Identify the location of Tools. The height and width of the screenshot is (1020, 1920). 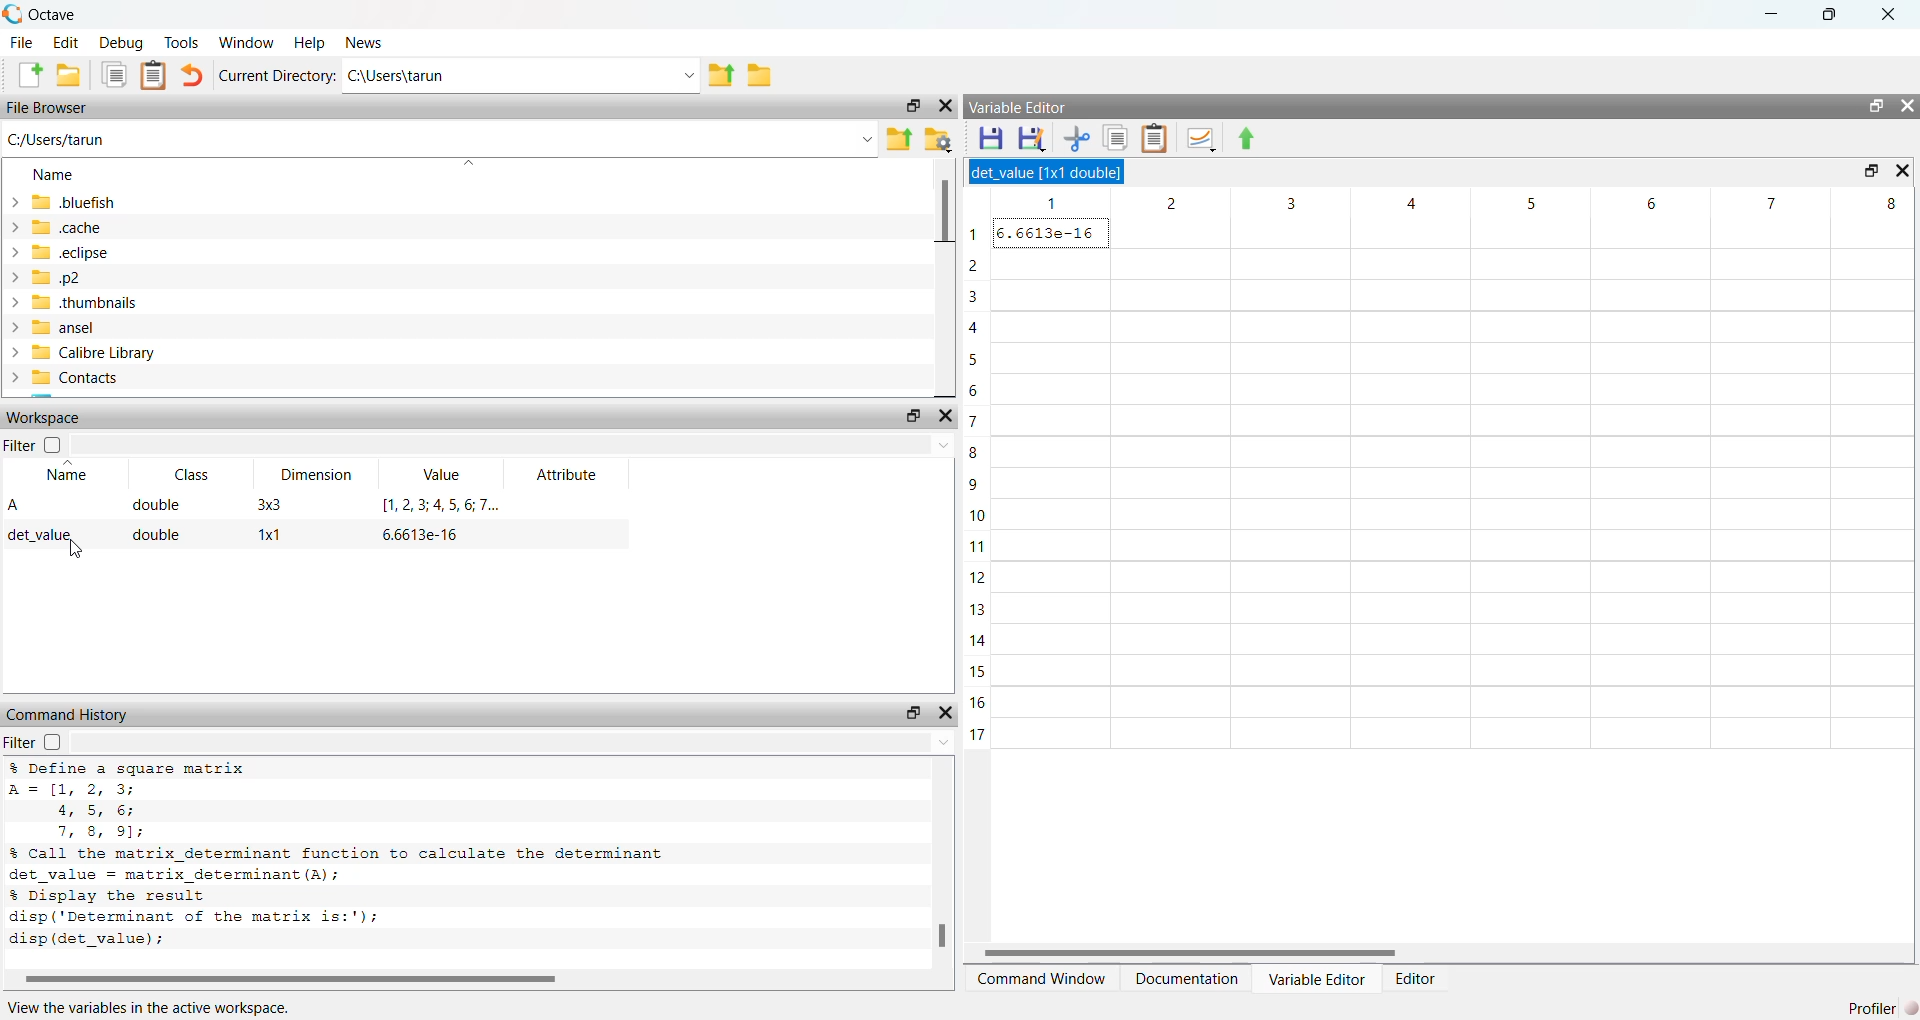
(183, 42).